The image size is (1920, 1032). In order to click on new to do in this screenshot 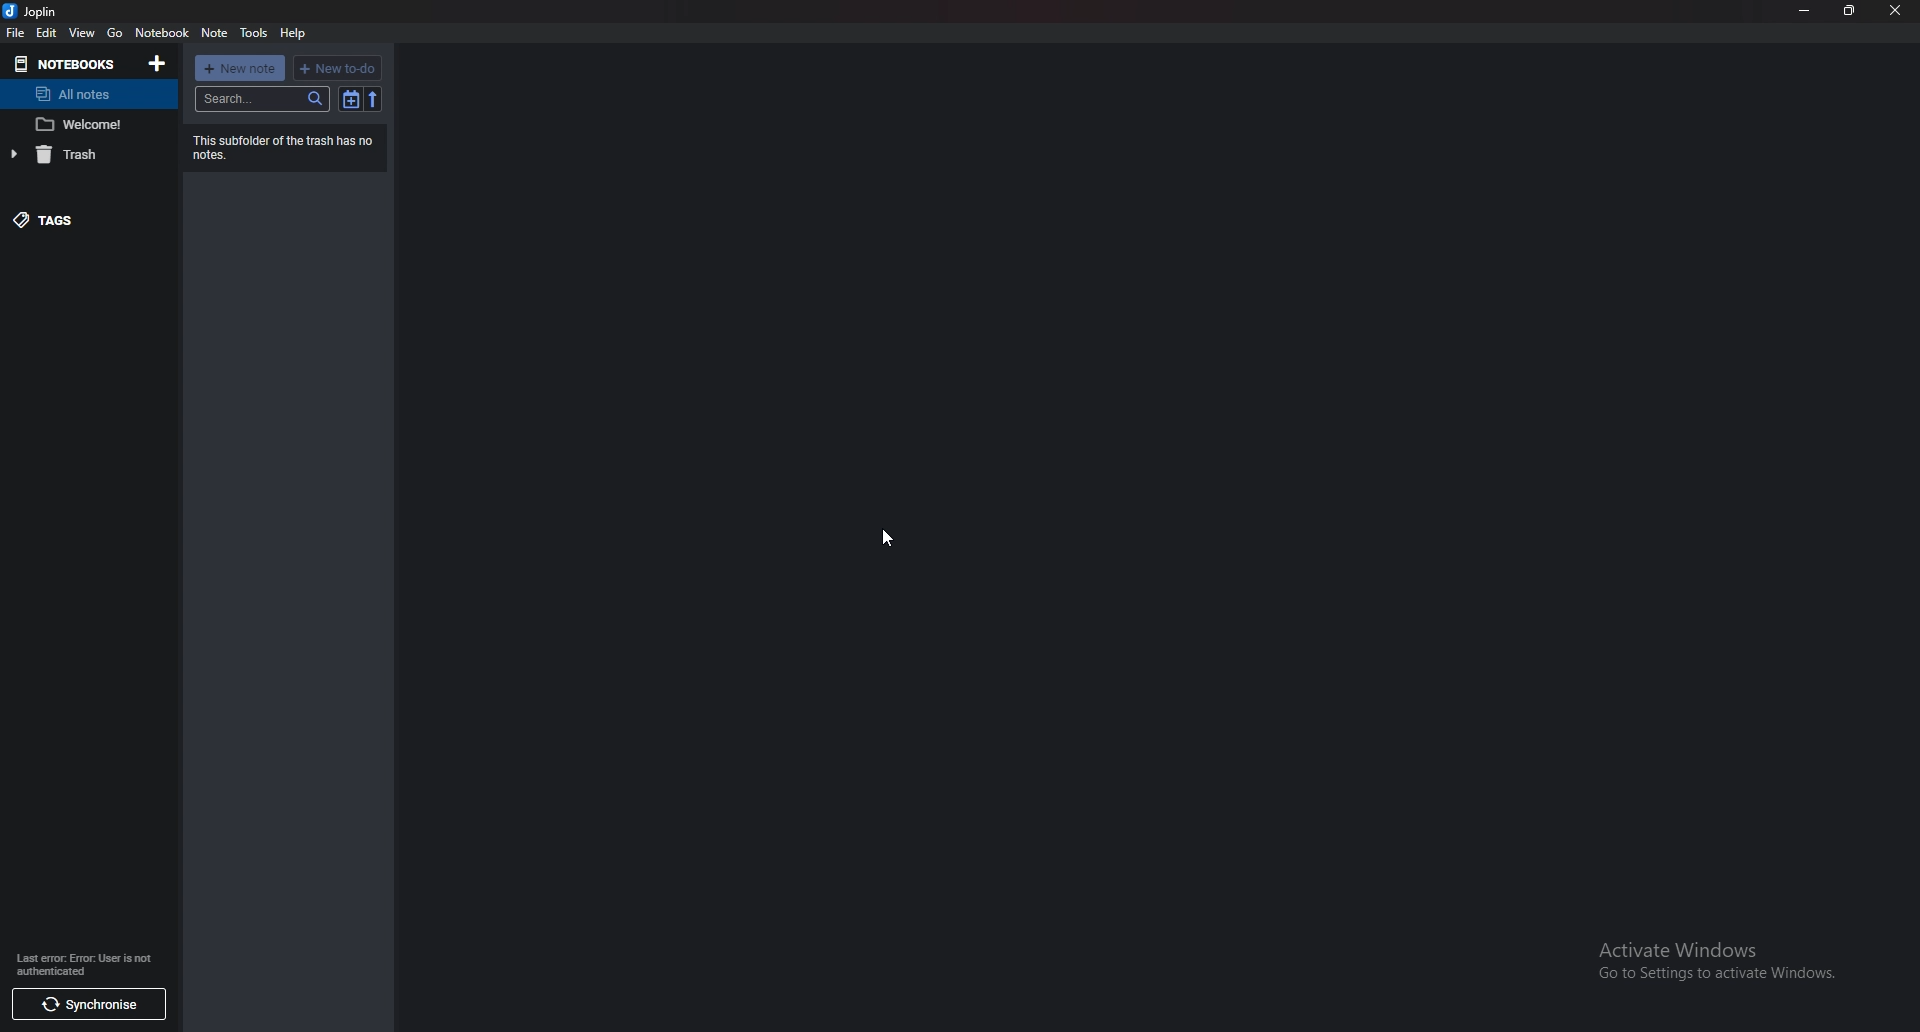, I will do `click(339, 68)`.